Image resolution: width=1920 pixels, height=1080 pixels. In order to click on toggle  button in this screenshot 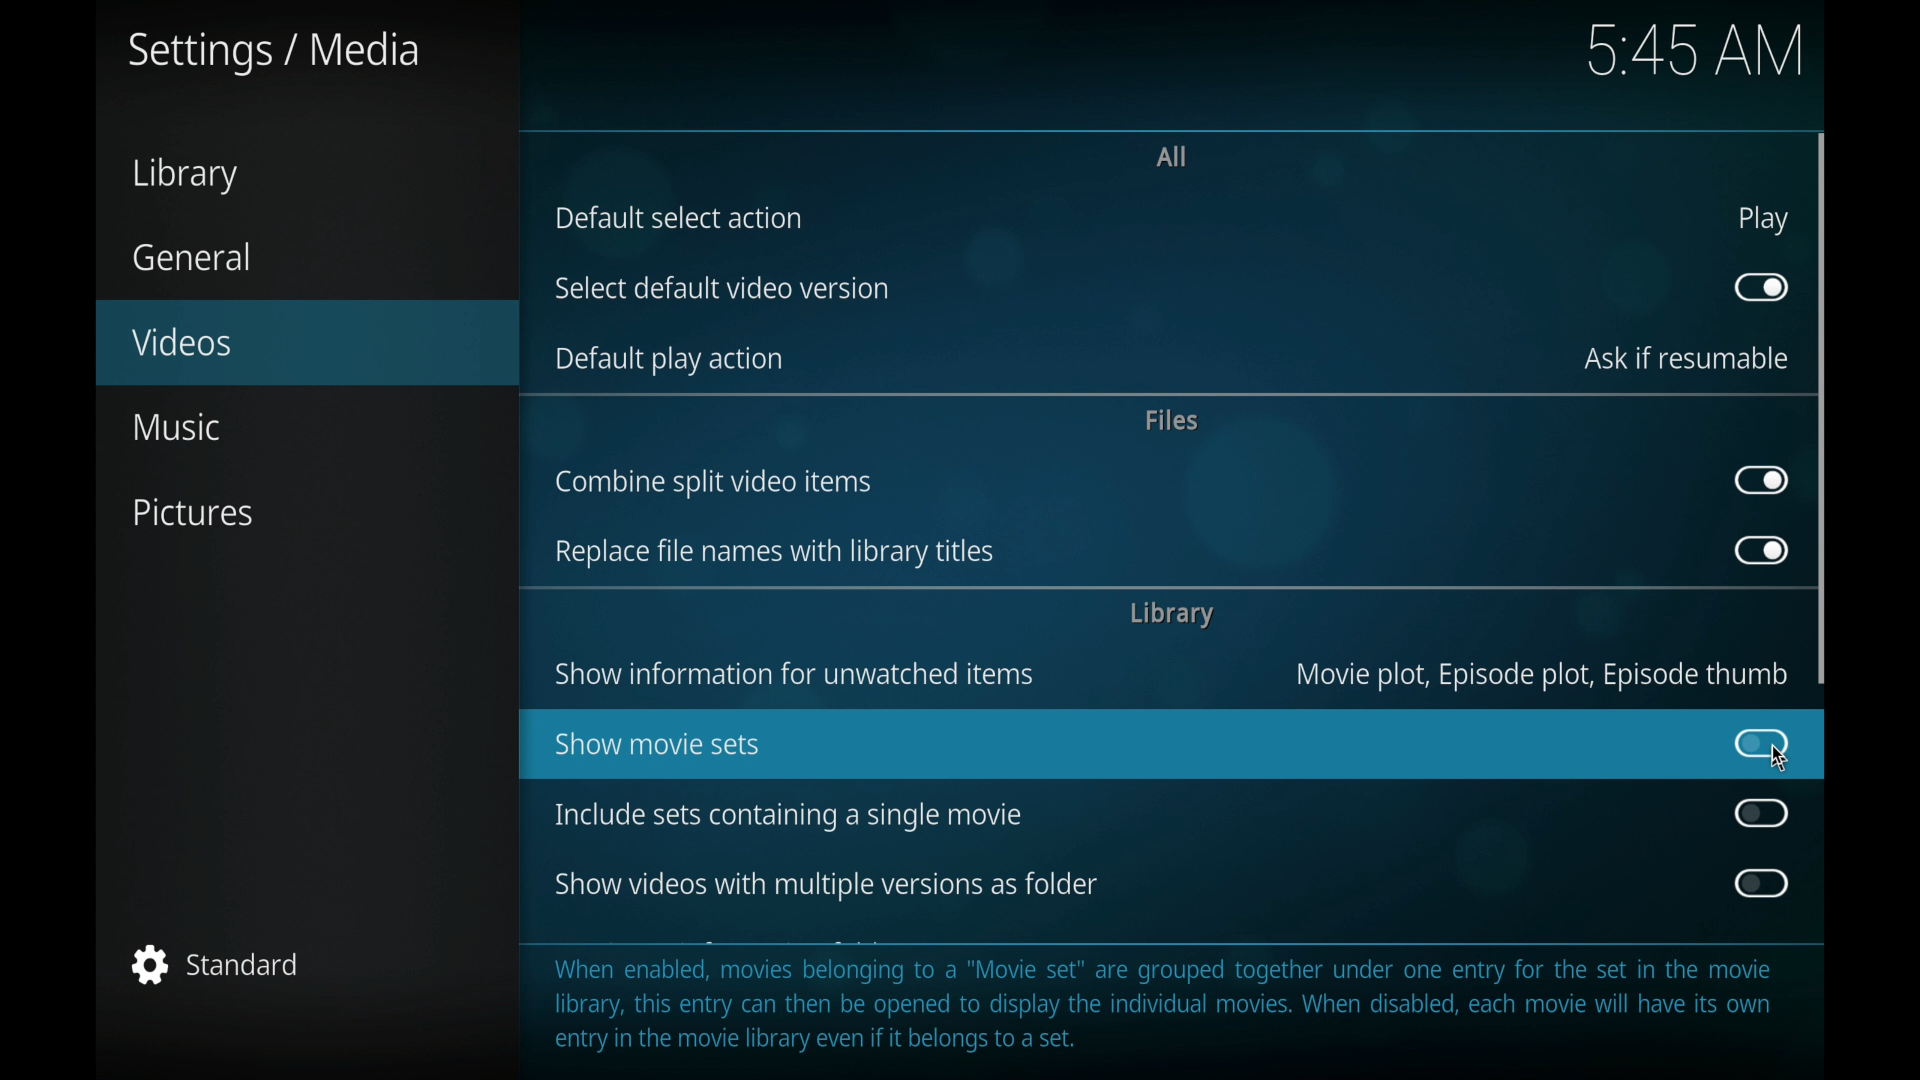, I will do `click(1760, 287)`.